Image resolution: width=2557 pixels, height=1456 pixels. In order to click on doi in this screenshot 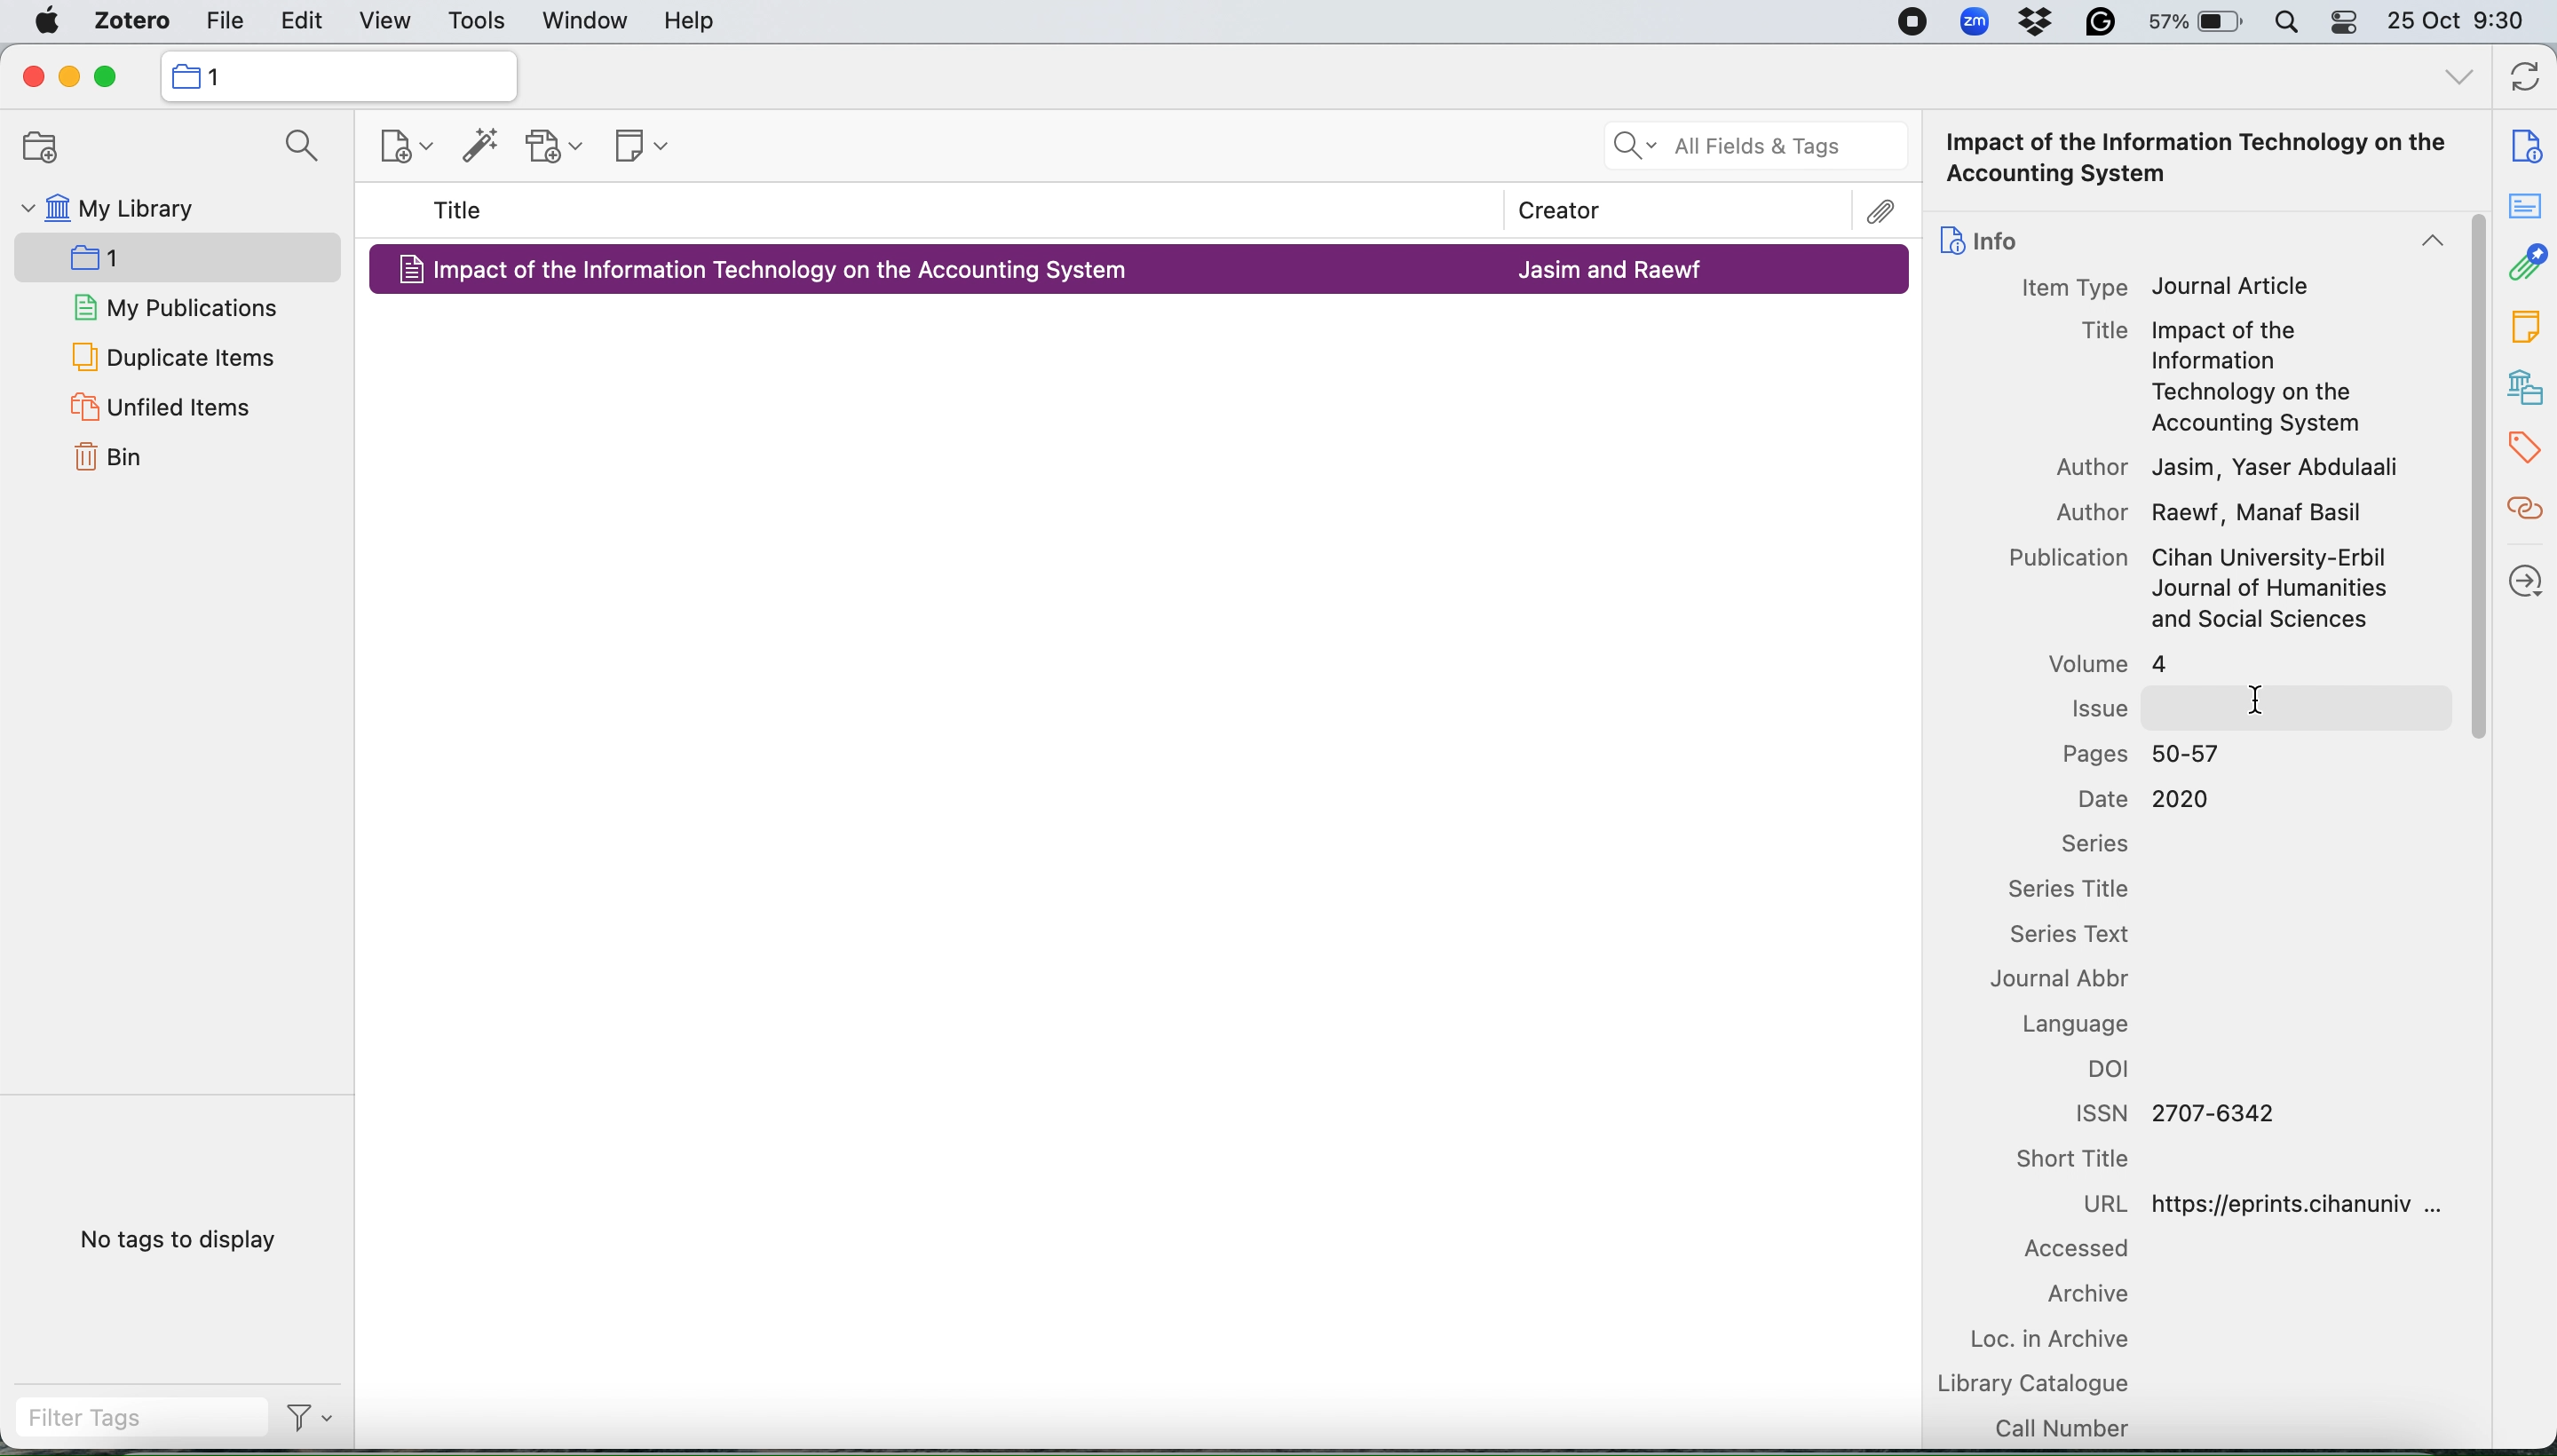, I will do `click(2118, 1073)`.